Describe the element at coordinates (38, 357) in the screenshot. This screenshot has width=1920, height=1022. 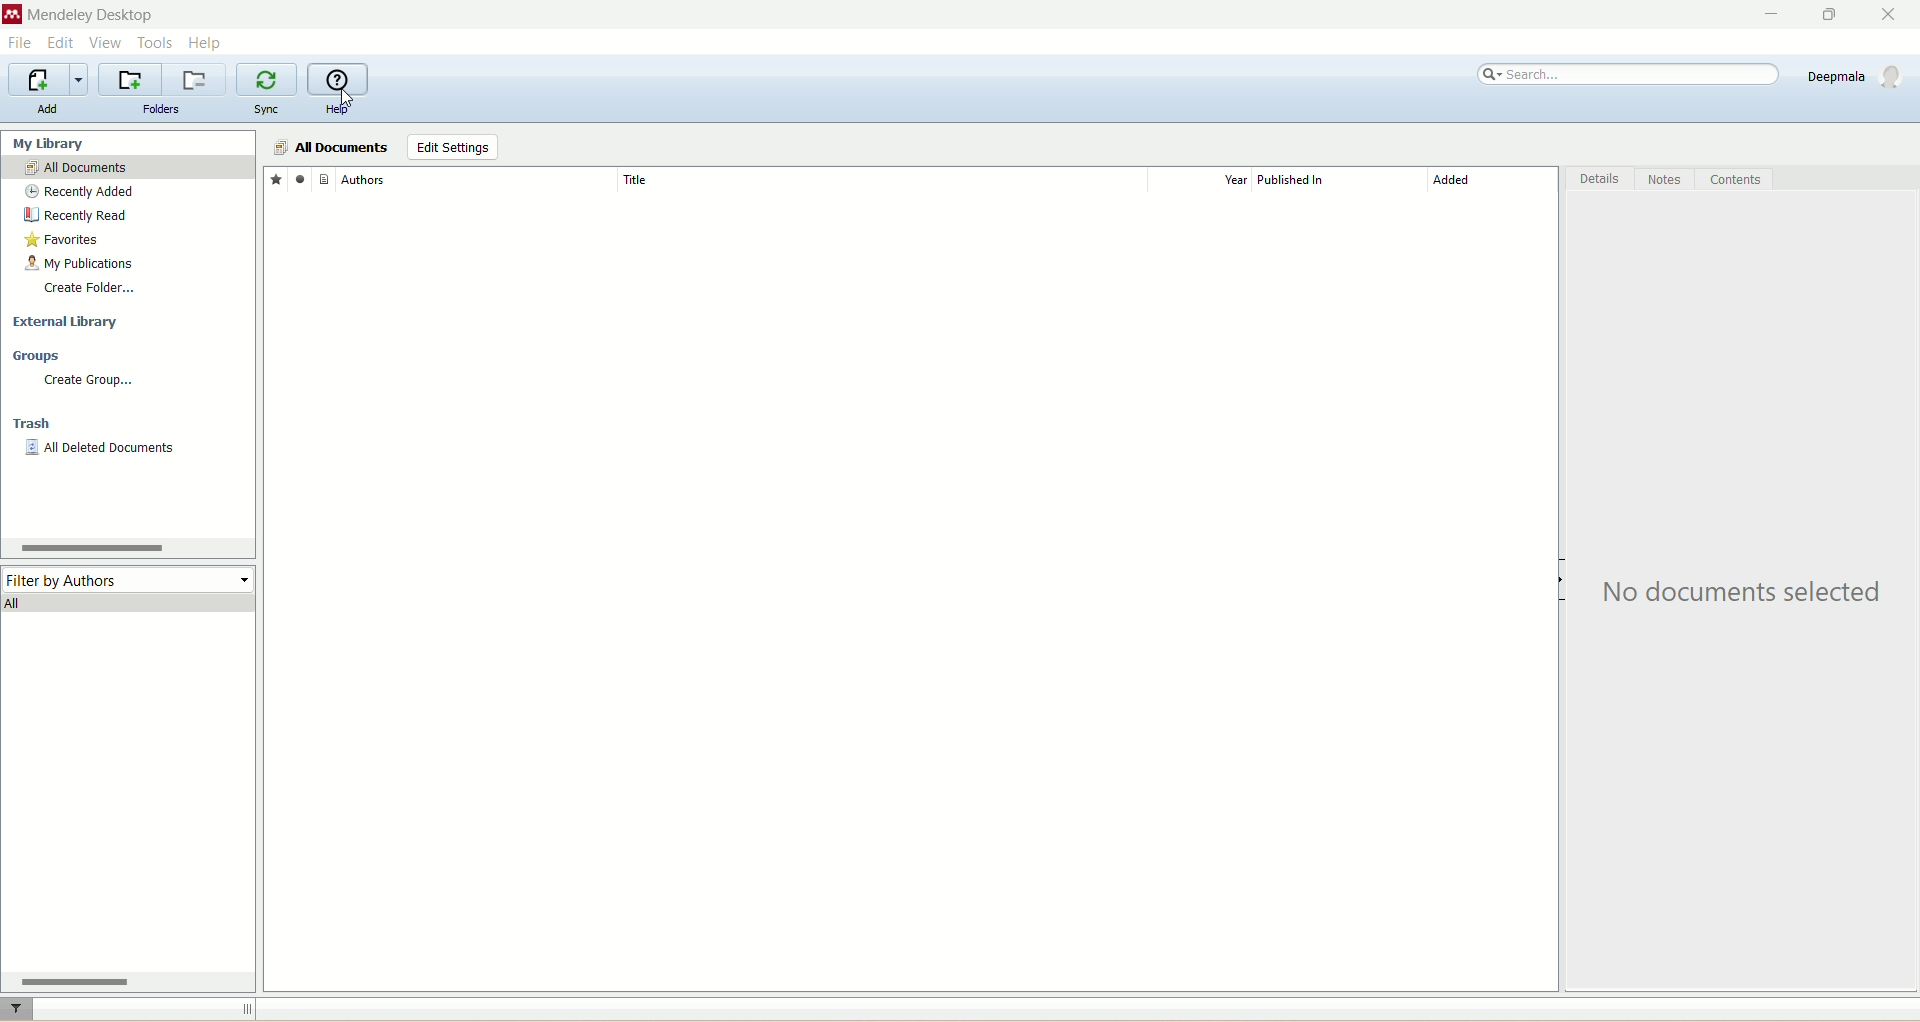
I see `groups` at that location.